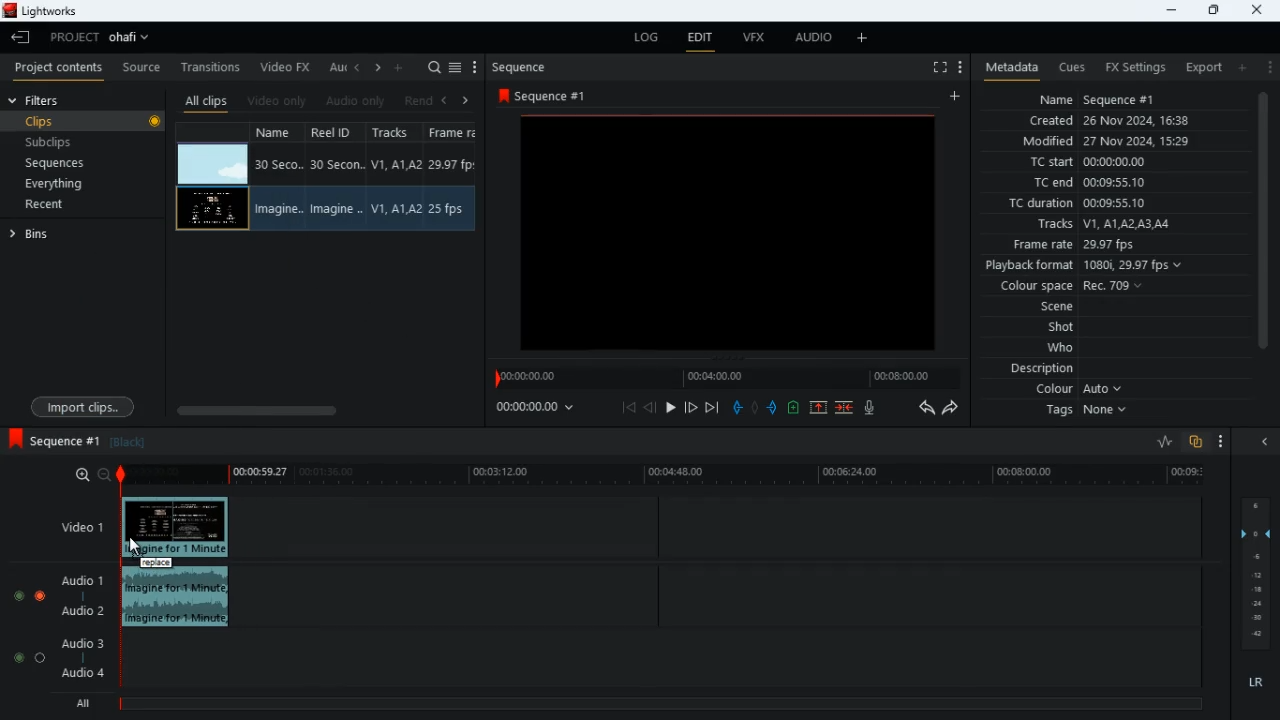 Image resolution: width=1280 pixels, height=720 pixels. I want to click on export, so click(1198, 68).